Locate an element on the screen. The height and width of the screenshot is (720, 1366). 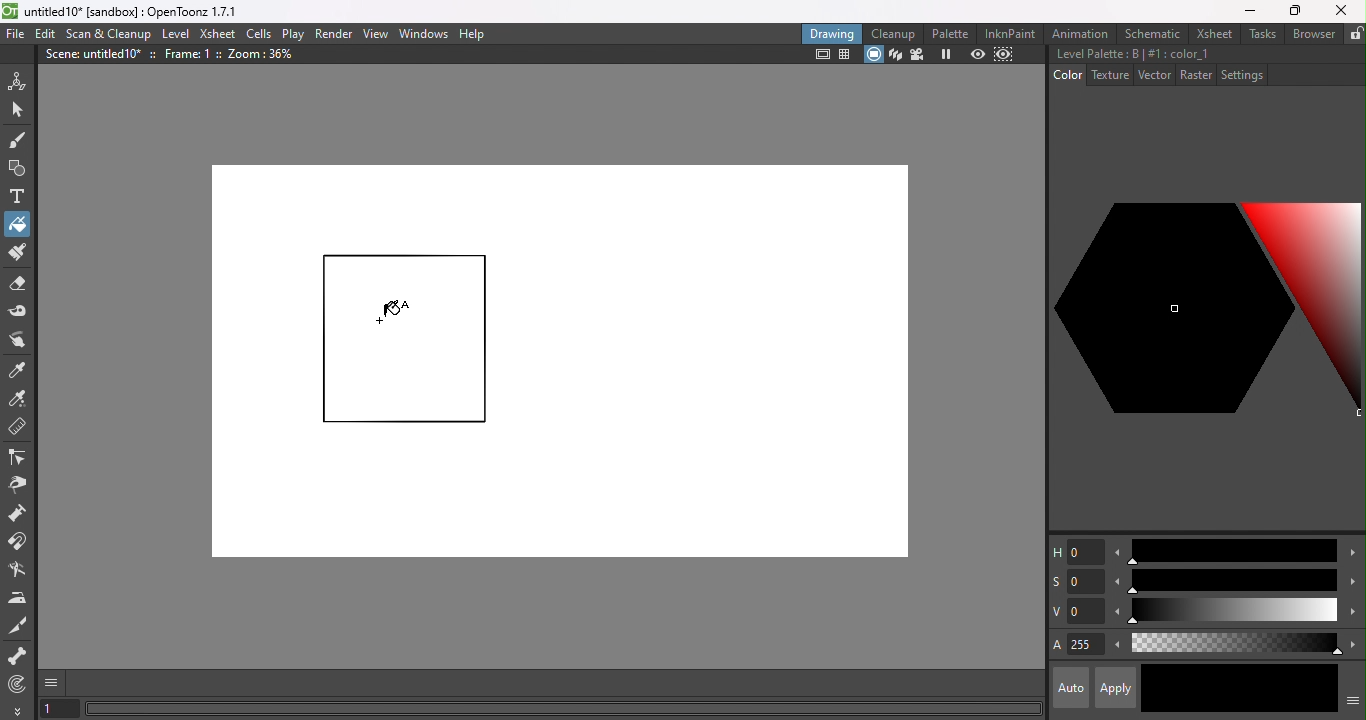
Raster is located at coordinates (1196, 76).